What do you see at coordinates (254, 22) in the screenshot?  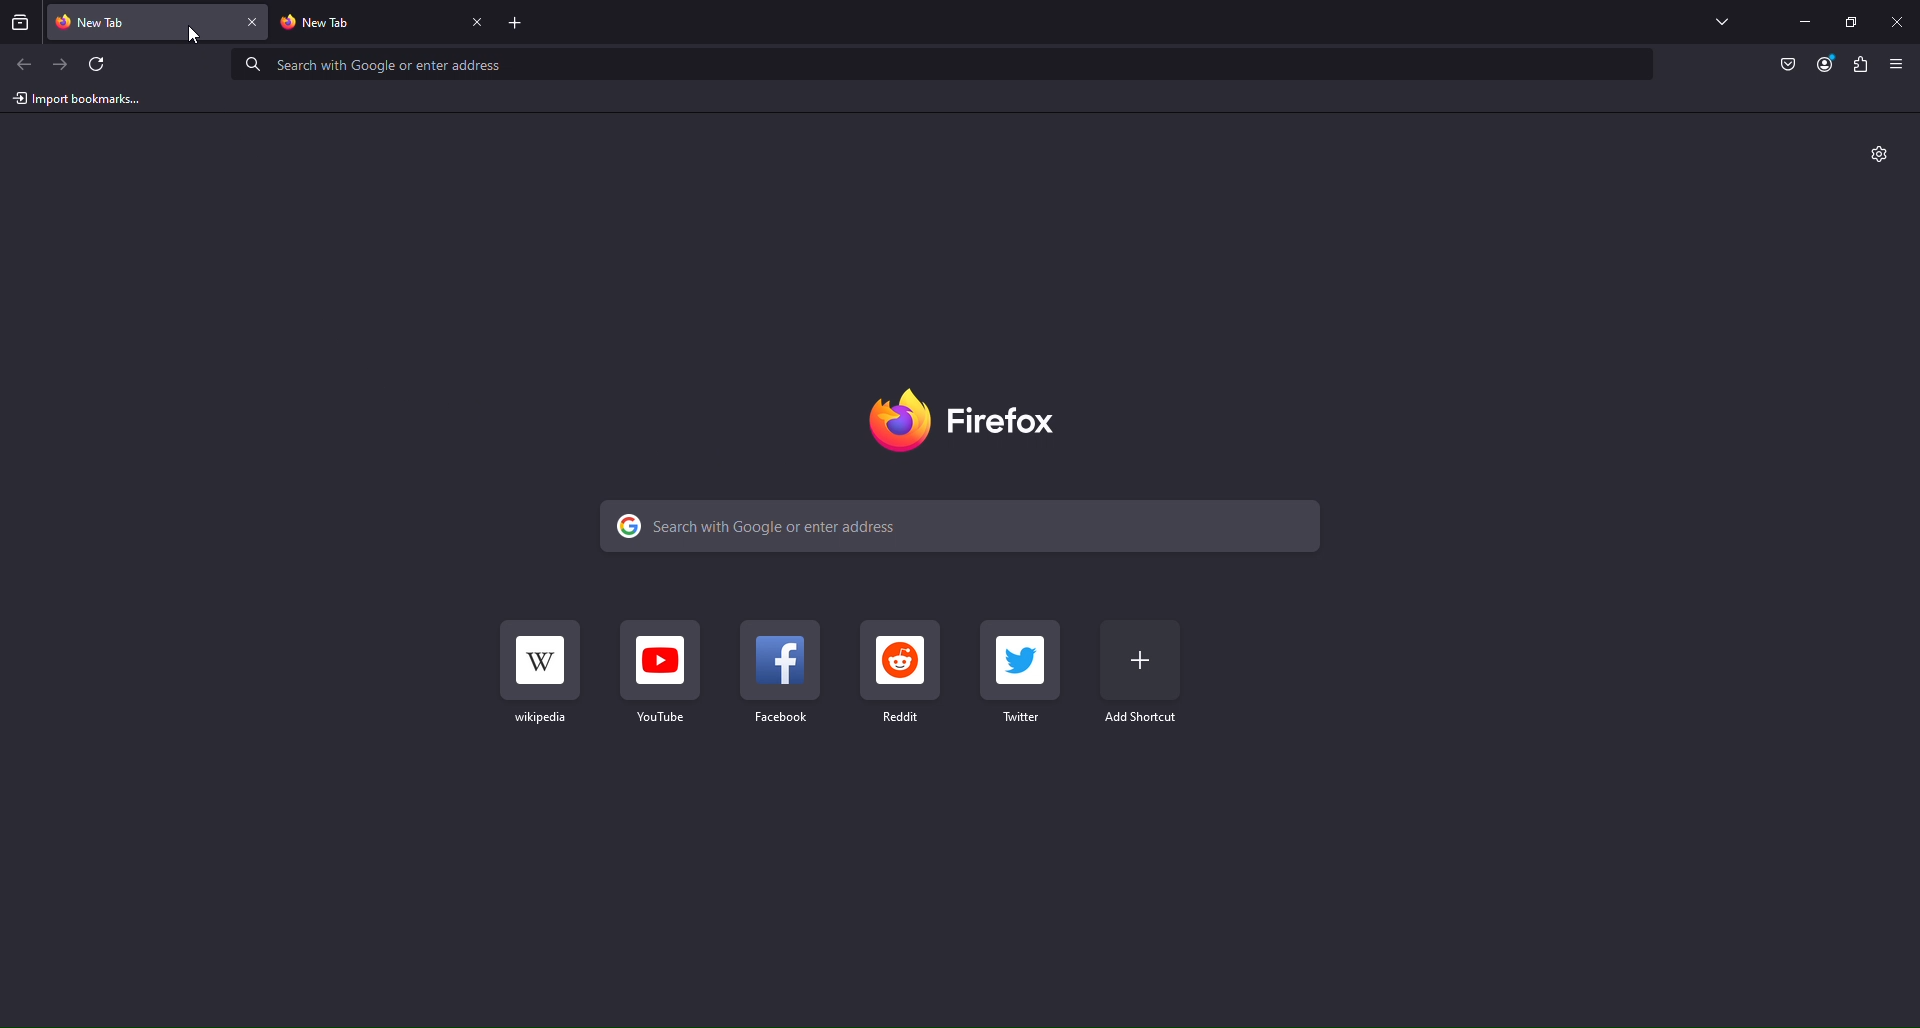 I see `close tab` at bounding box center [254, 22].